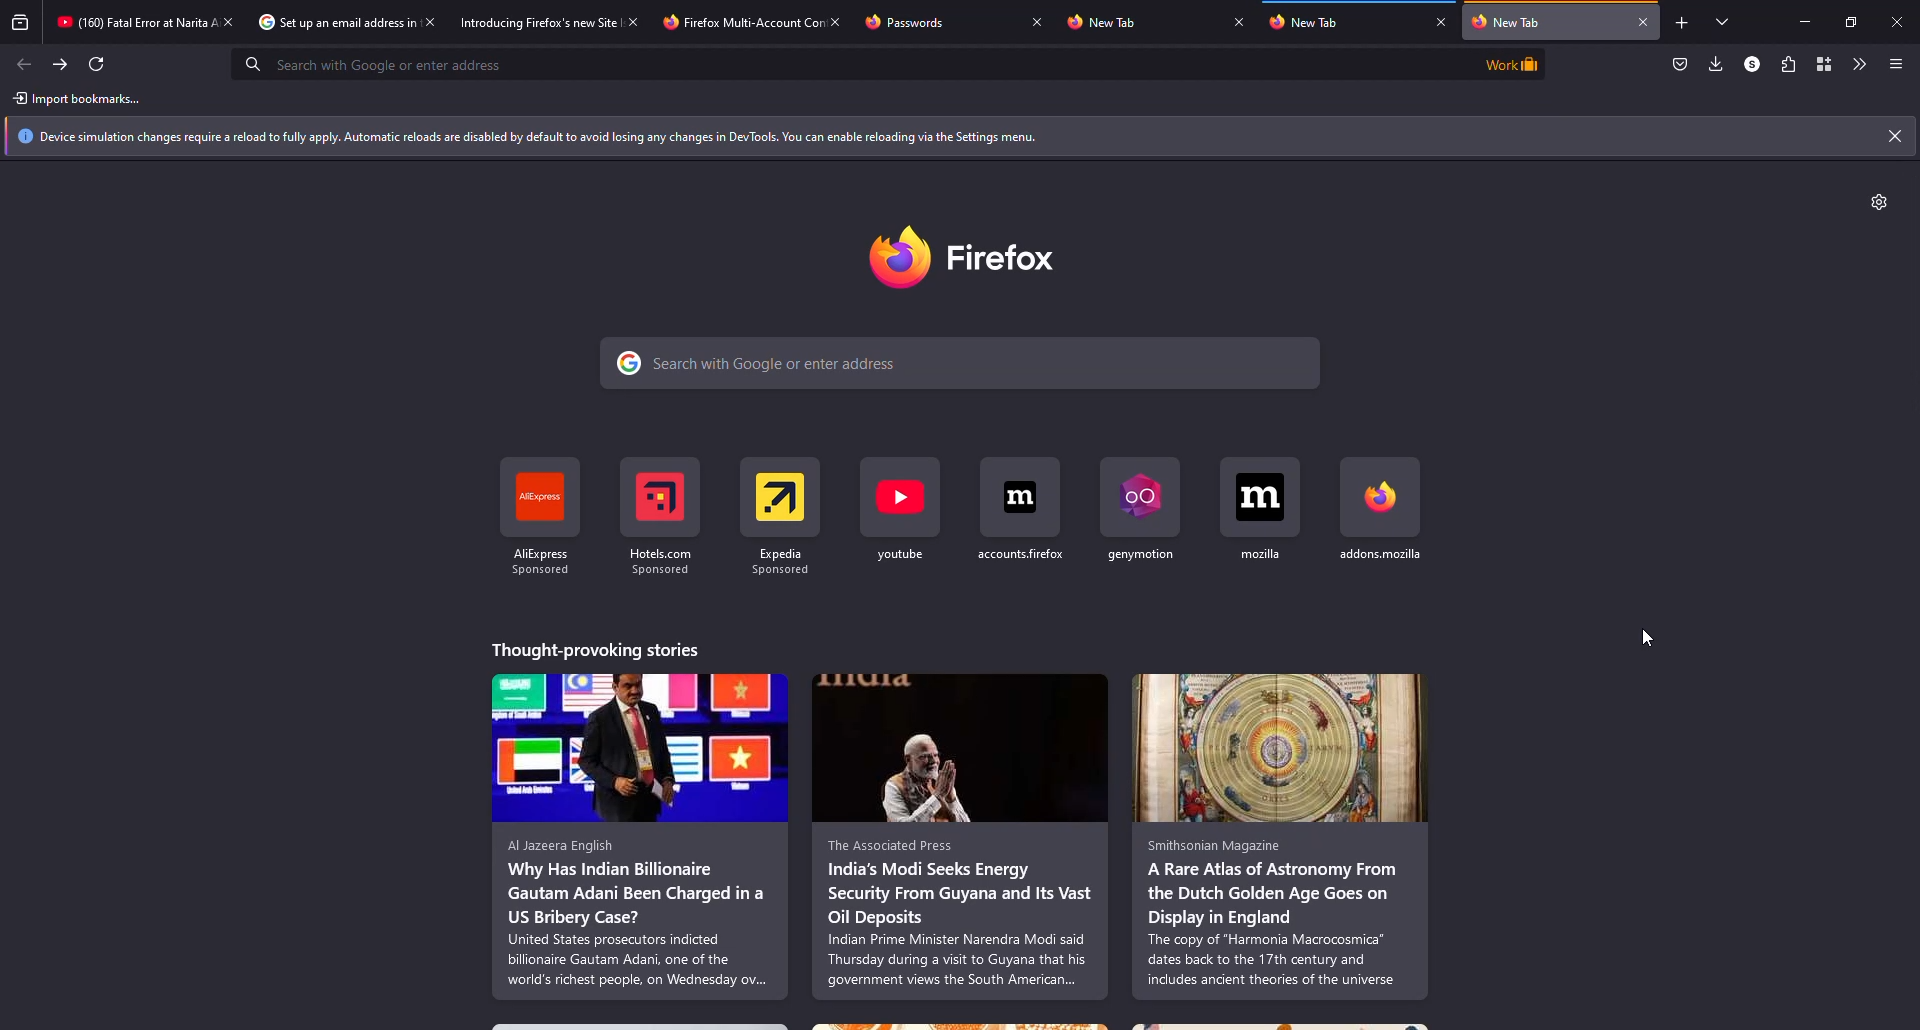  What do you see at coordinates (1795, 21) in the screenshot?
I see `minimize` at bounding box center [1795, 21].